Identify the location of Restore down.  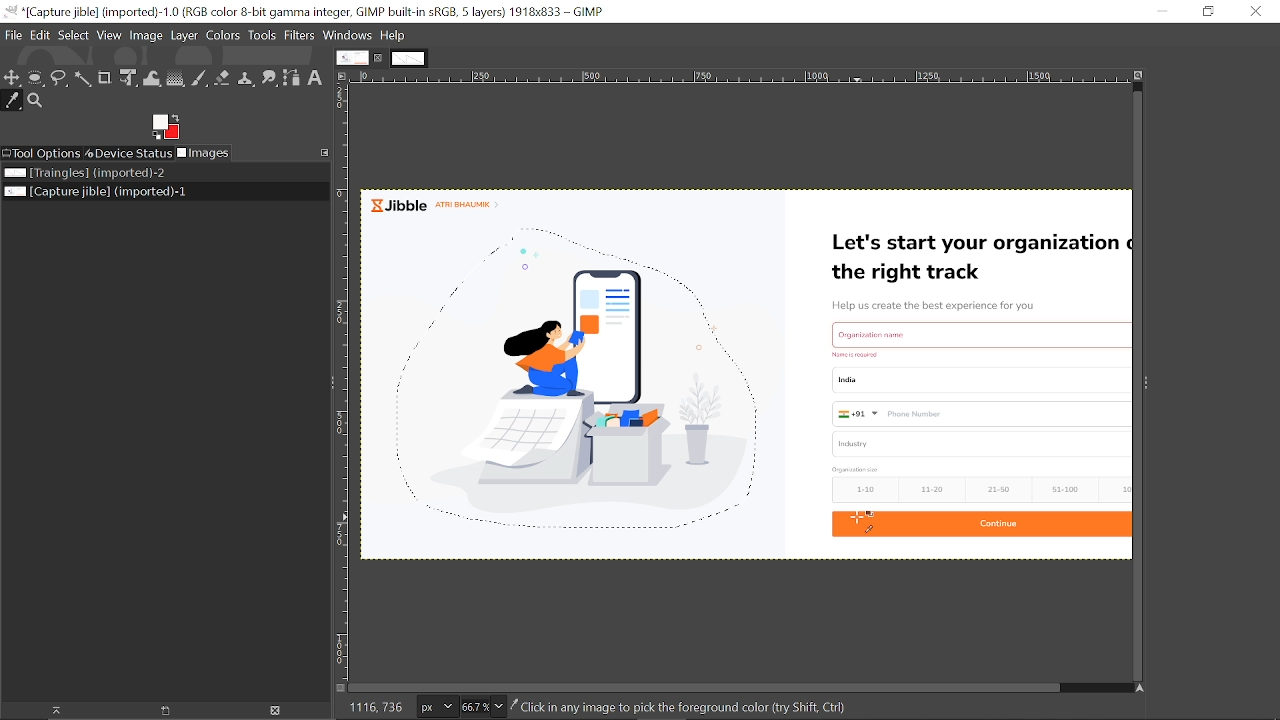
(1210, 12).